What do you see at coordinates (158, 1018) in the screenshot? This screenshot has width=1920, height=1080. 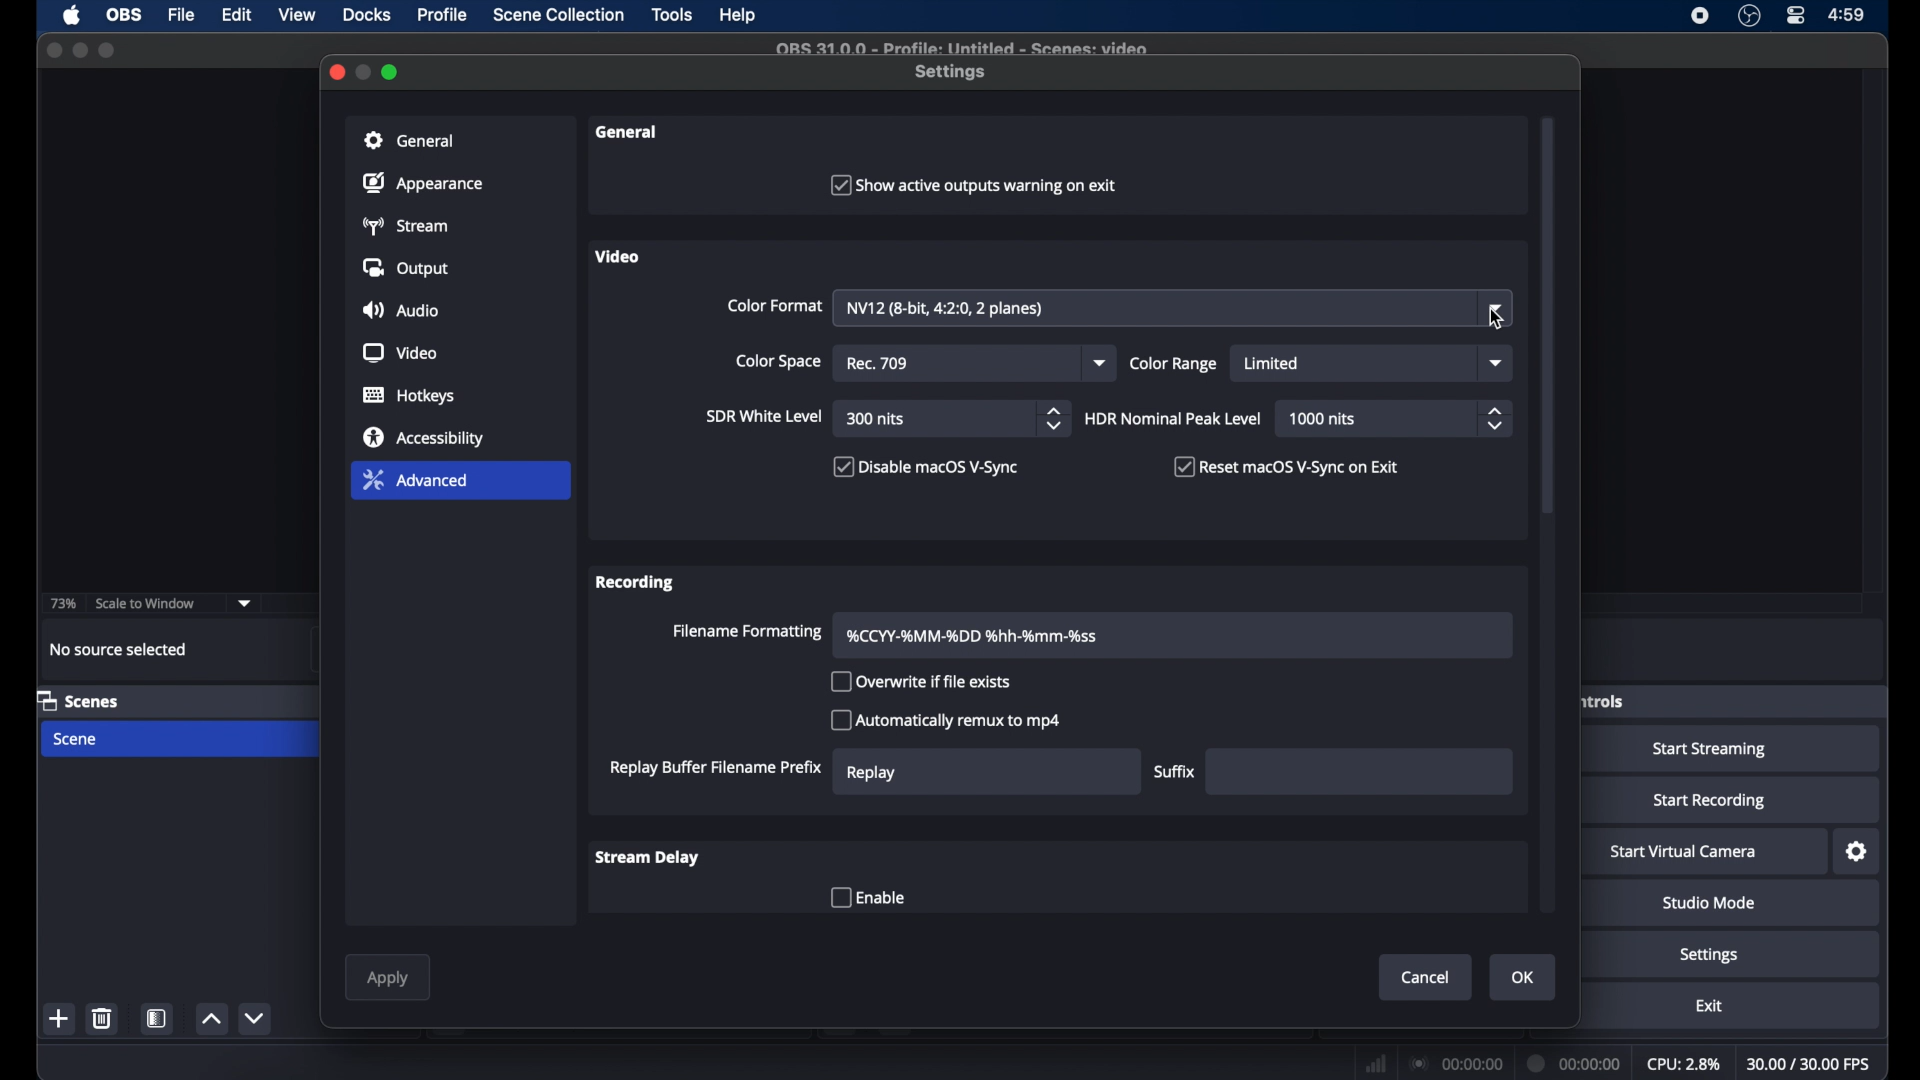 I see `scene filters` at bounding box center [158, 1018].